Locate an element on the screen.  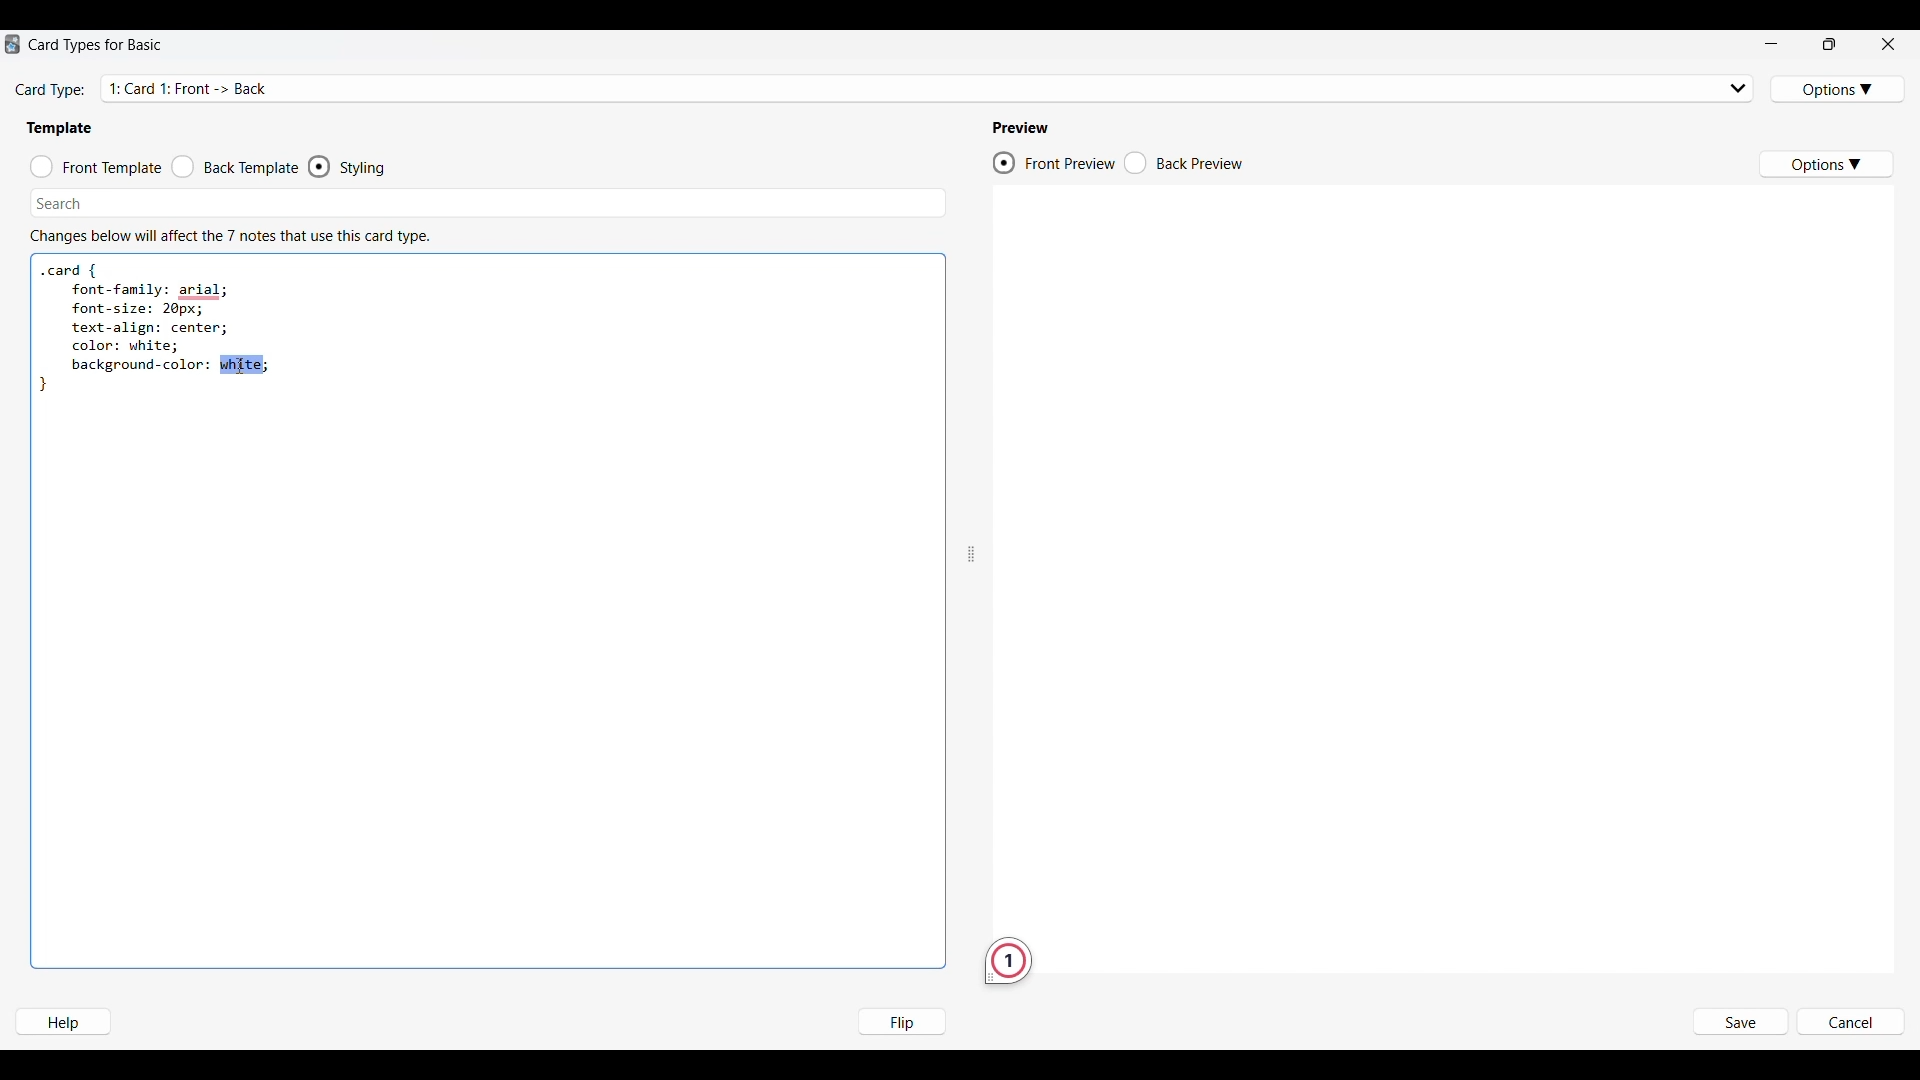
Window name is located at coordinates (98, 45).